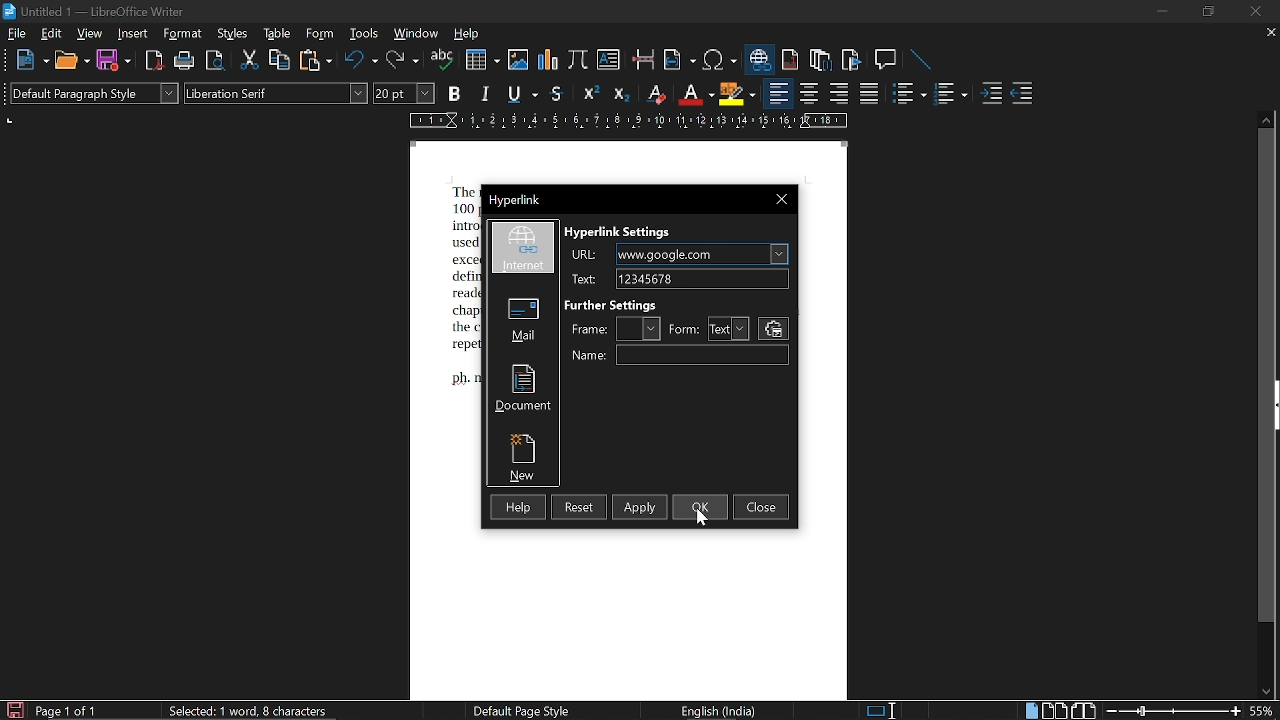  I want to click on change zoom, so click(1174, 712).